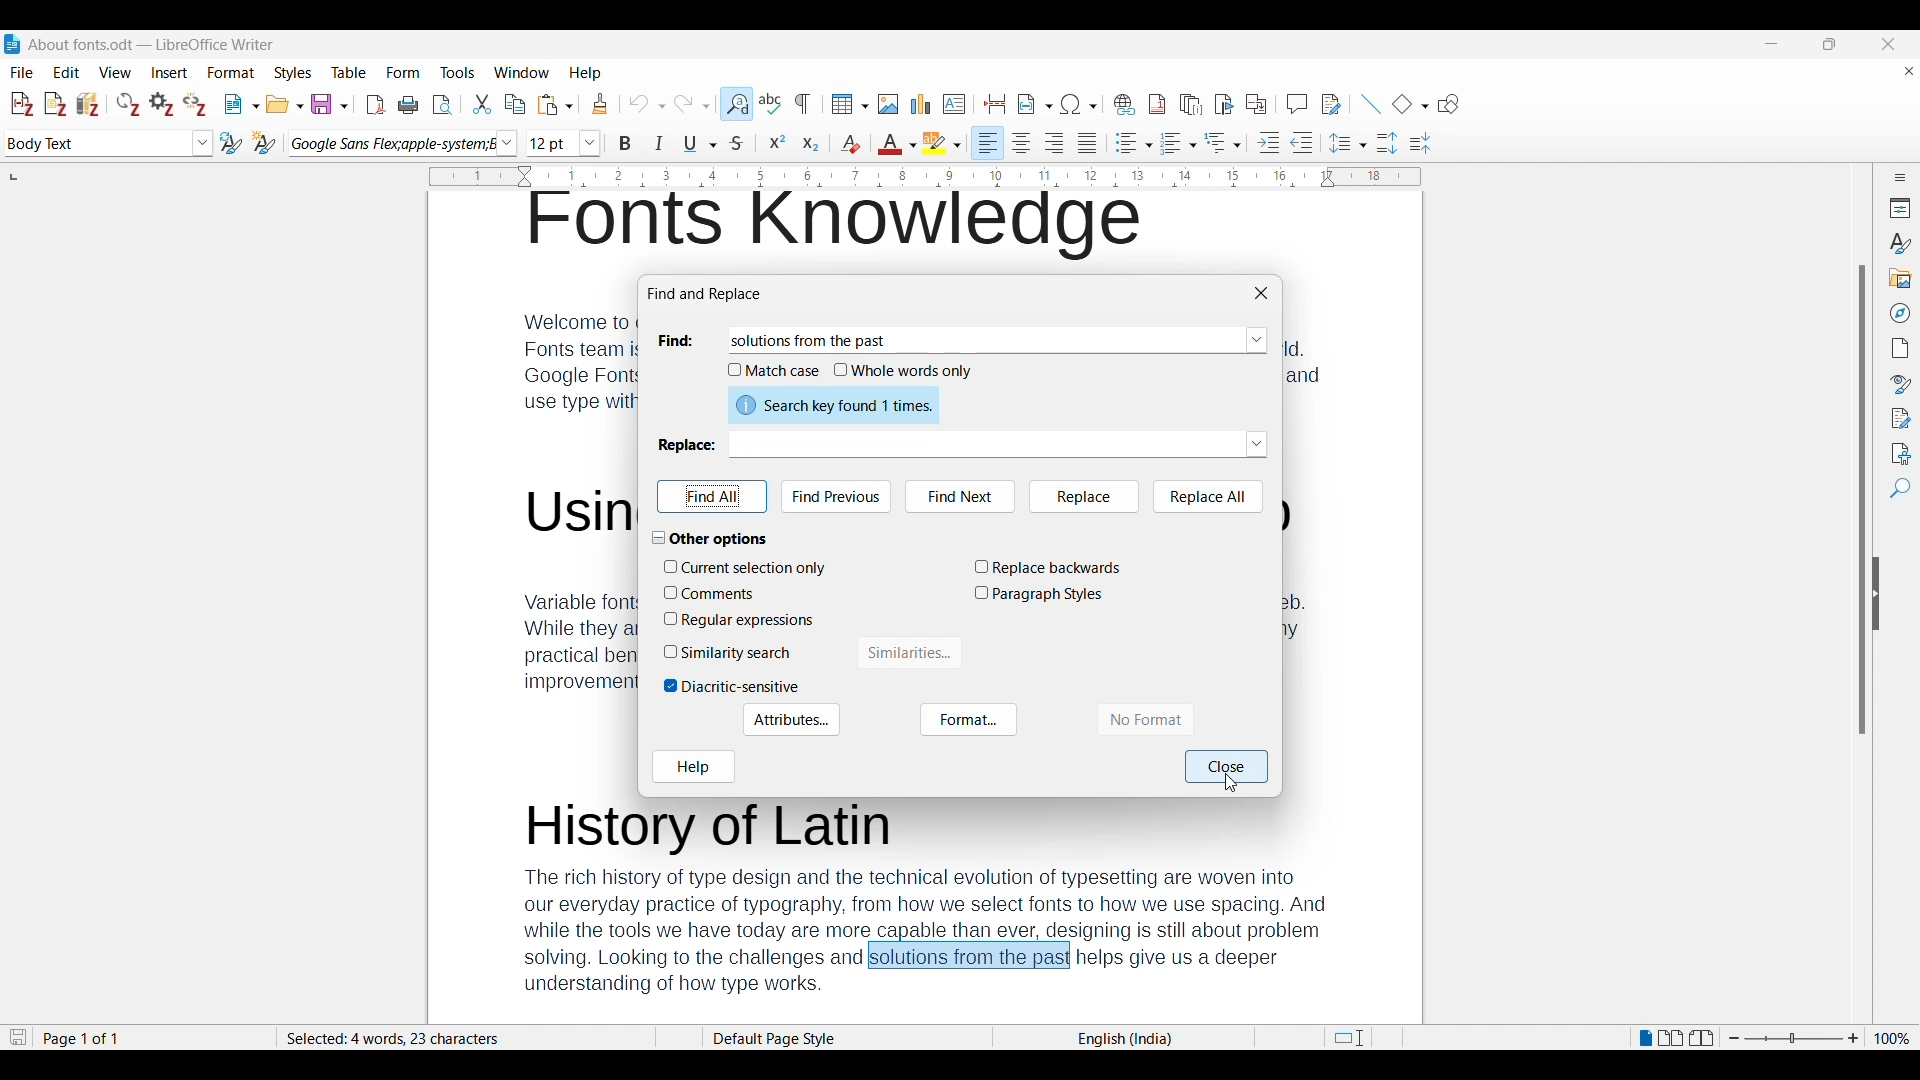 The width and height of the screenshot is (1920, 1080). What do you see at coordinates (1088, 143) in the screenshot?
I see `Align justified` at bounding box center [1088, 143].